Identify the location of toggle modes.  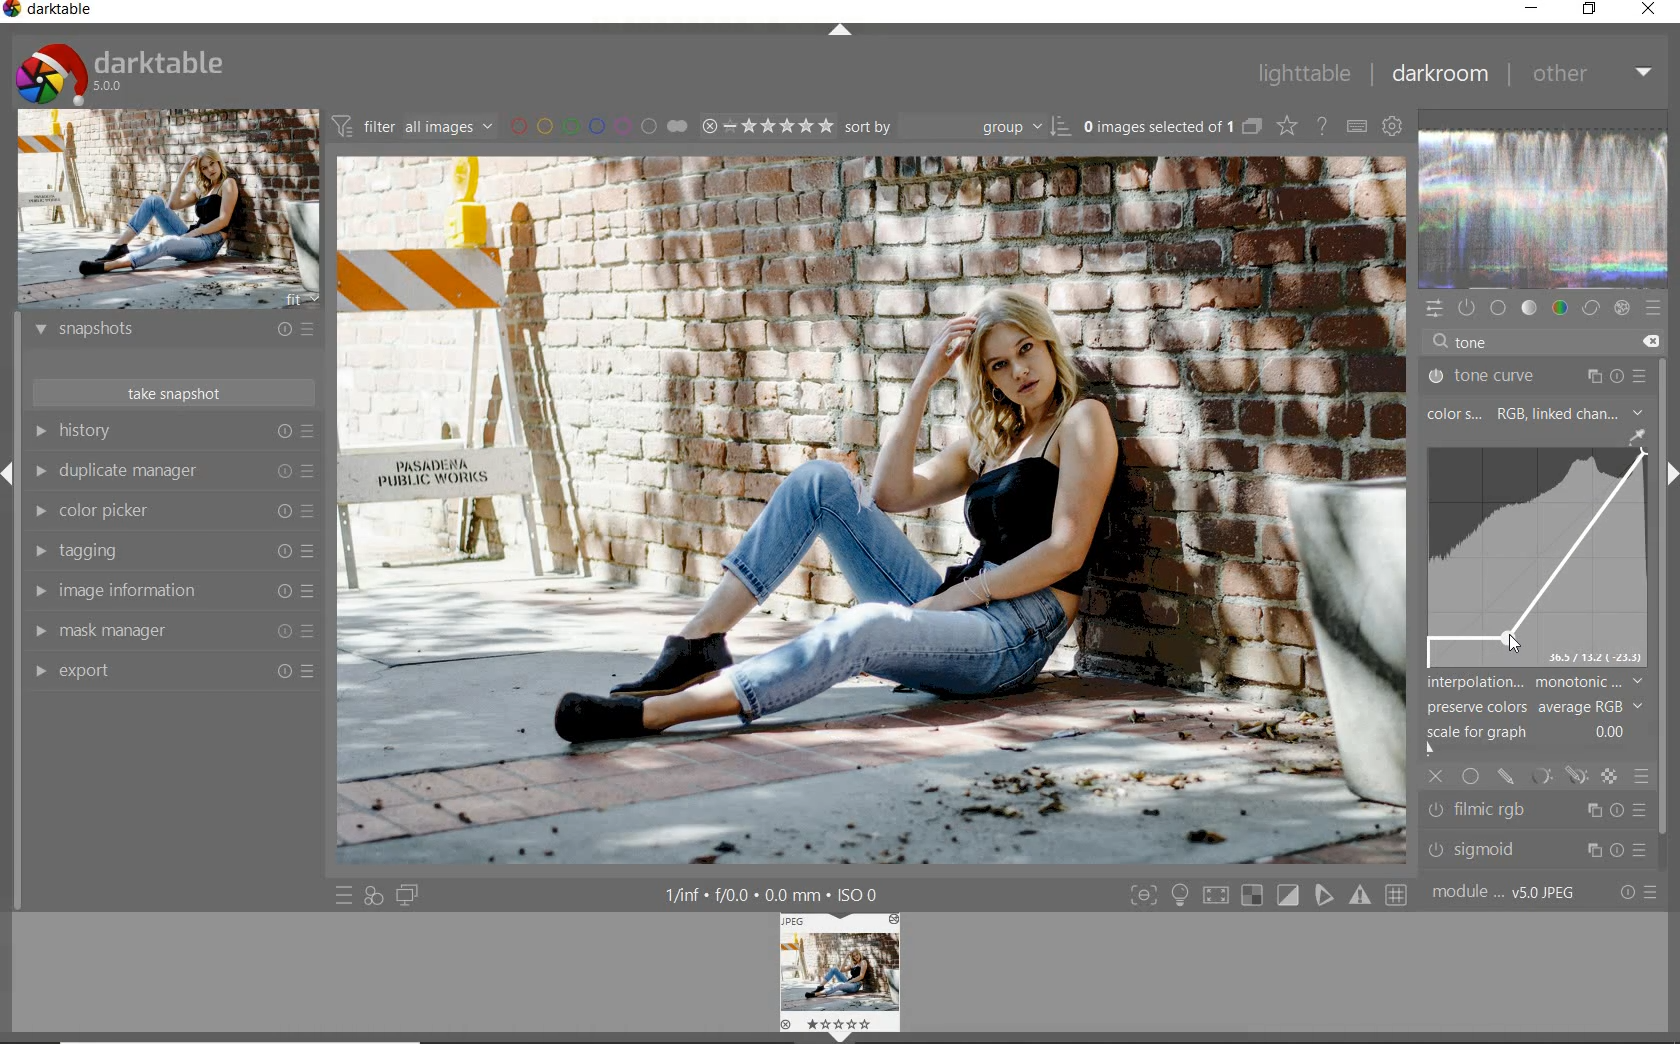
(1265, 896).